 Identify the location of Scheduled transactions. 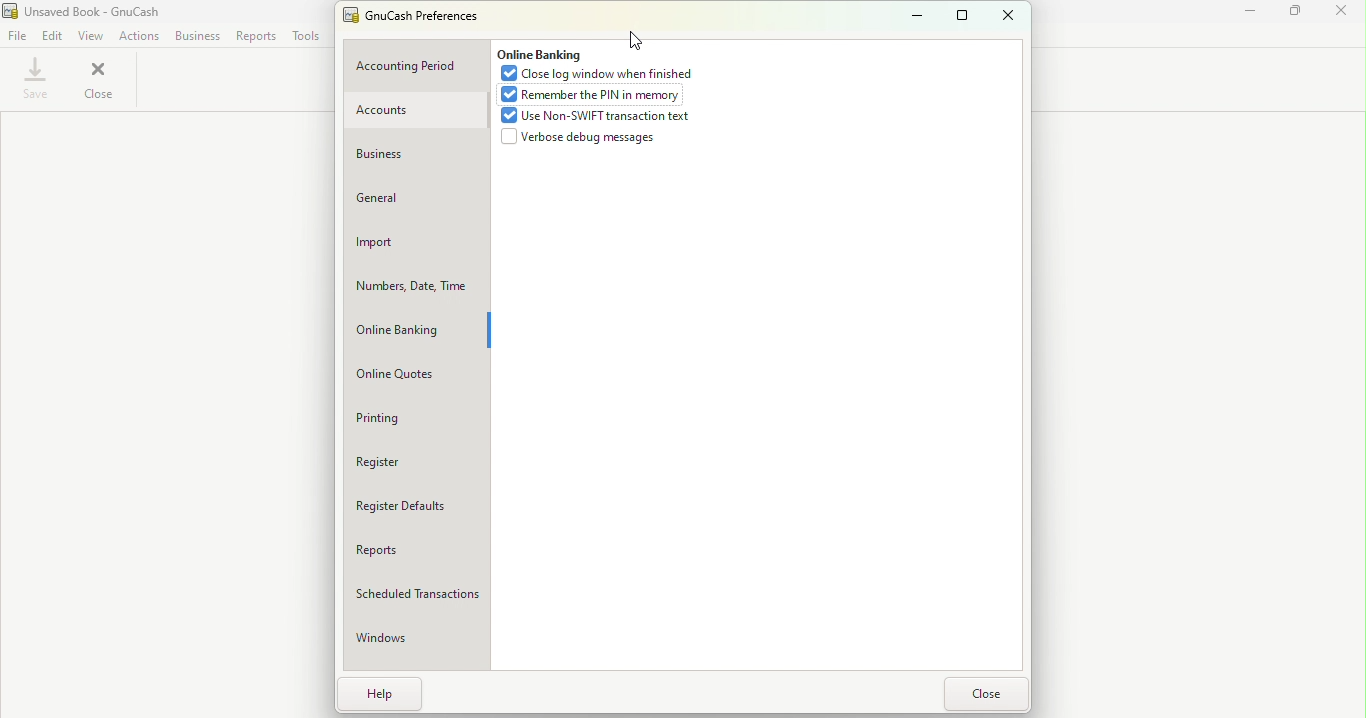
(419, 594).